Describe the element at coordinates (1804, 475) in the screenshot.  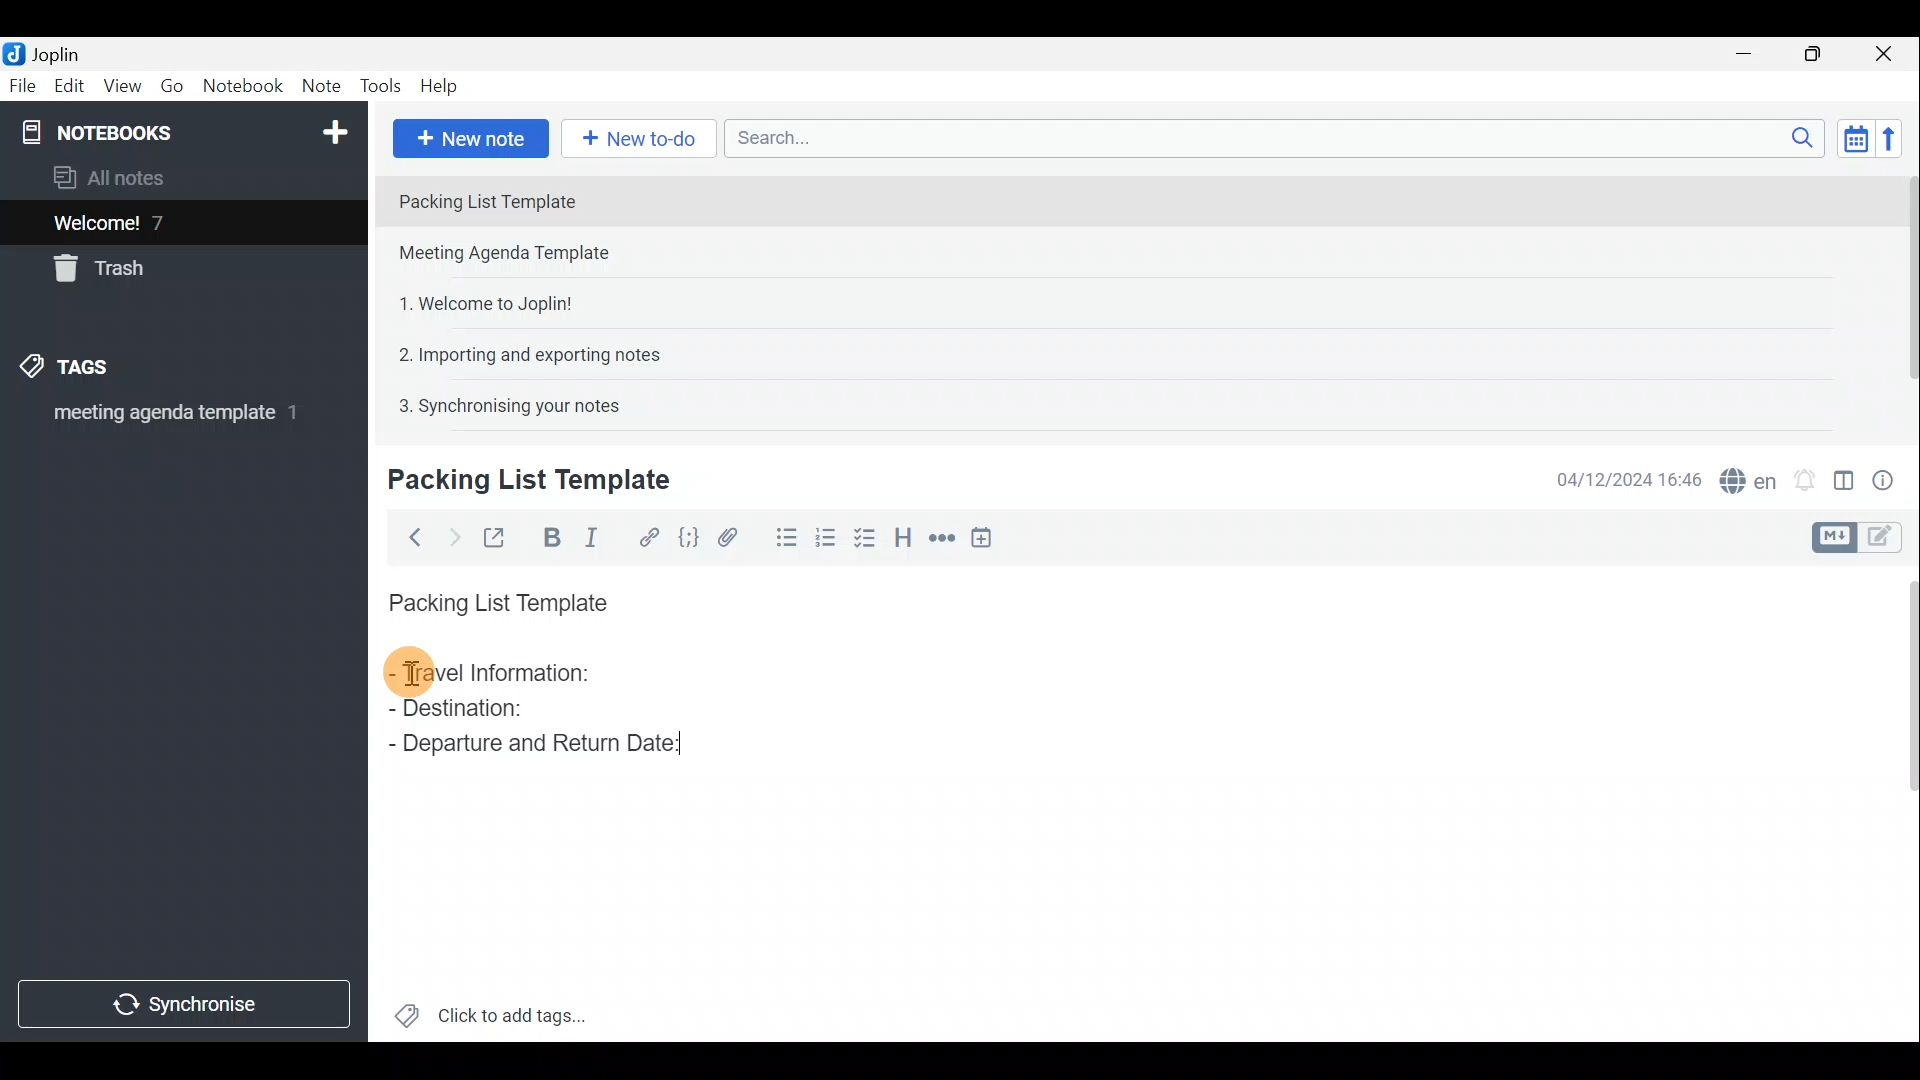
I see `Set alarm` at that location.